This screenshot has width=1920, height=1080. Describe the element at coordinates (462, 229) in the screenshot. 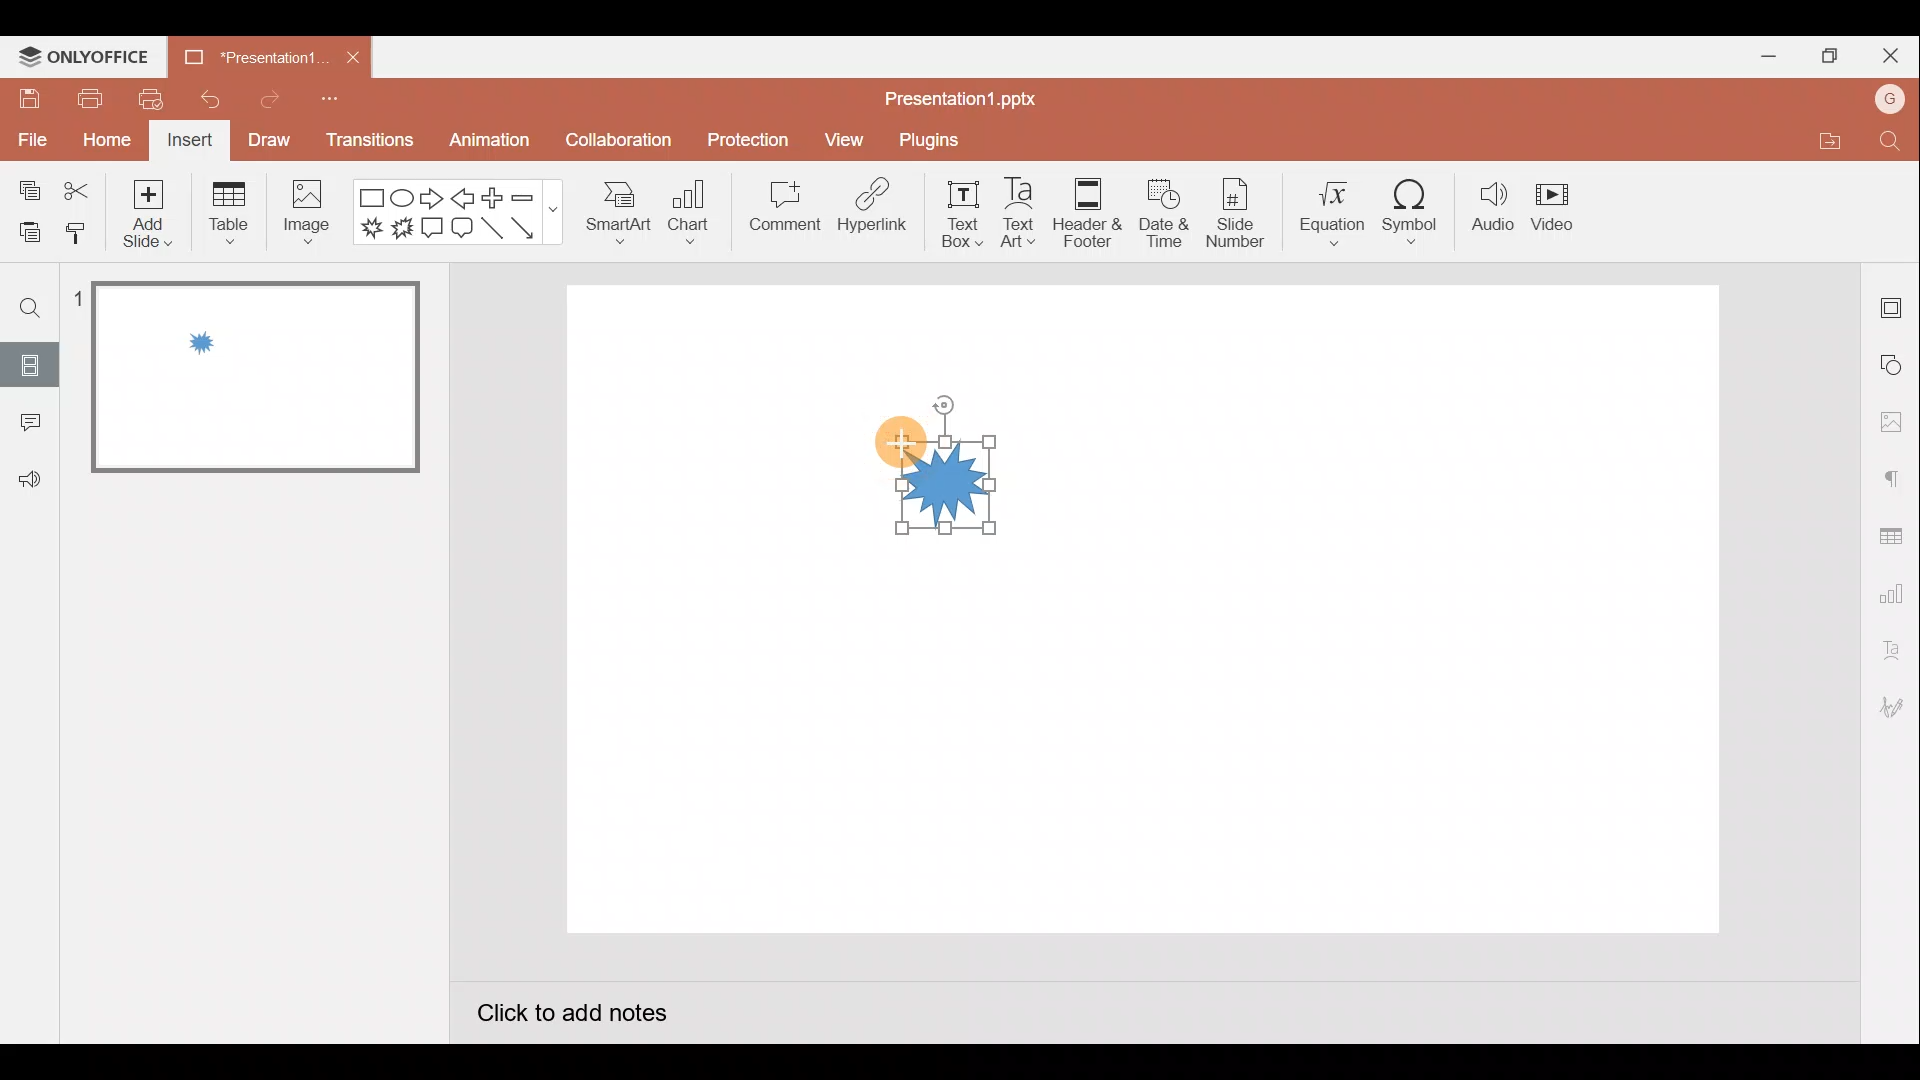

I see `Rounded rectangular callout` at that location.